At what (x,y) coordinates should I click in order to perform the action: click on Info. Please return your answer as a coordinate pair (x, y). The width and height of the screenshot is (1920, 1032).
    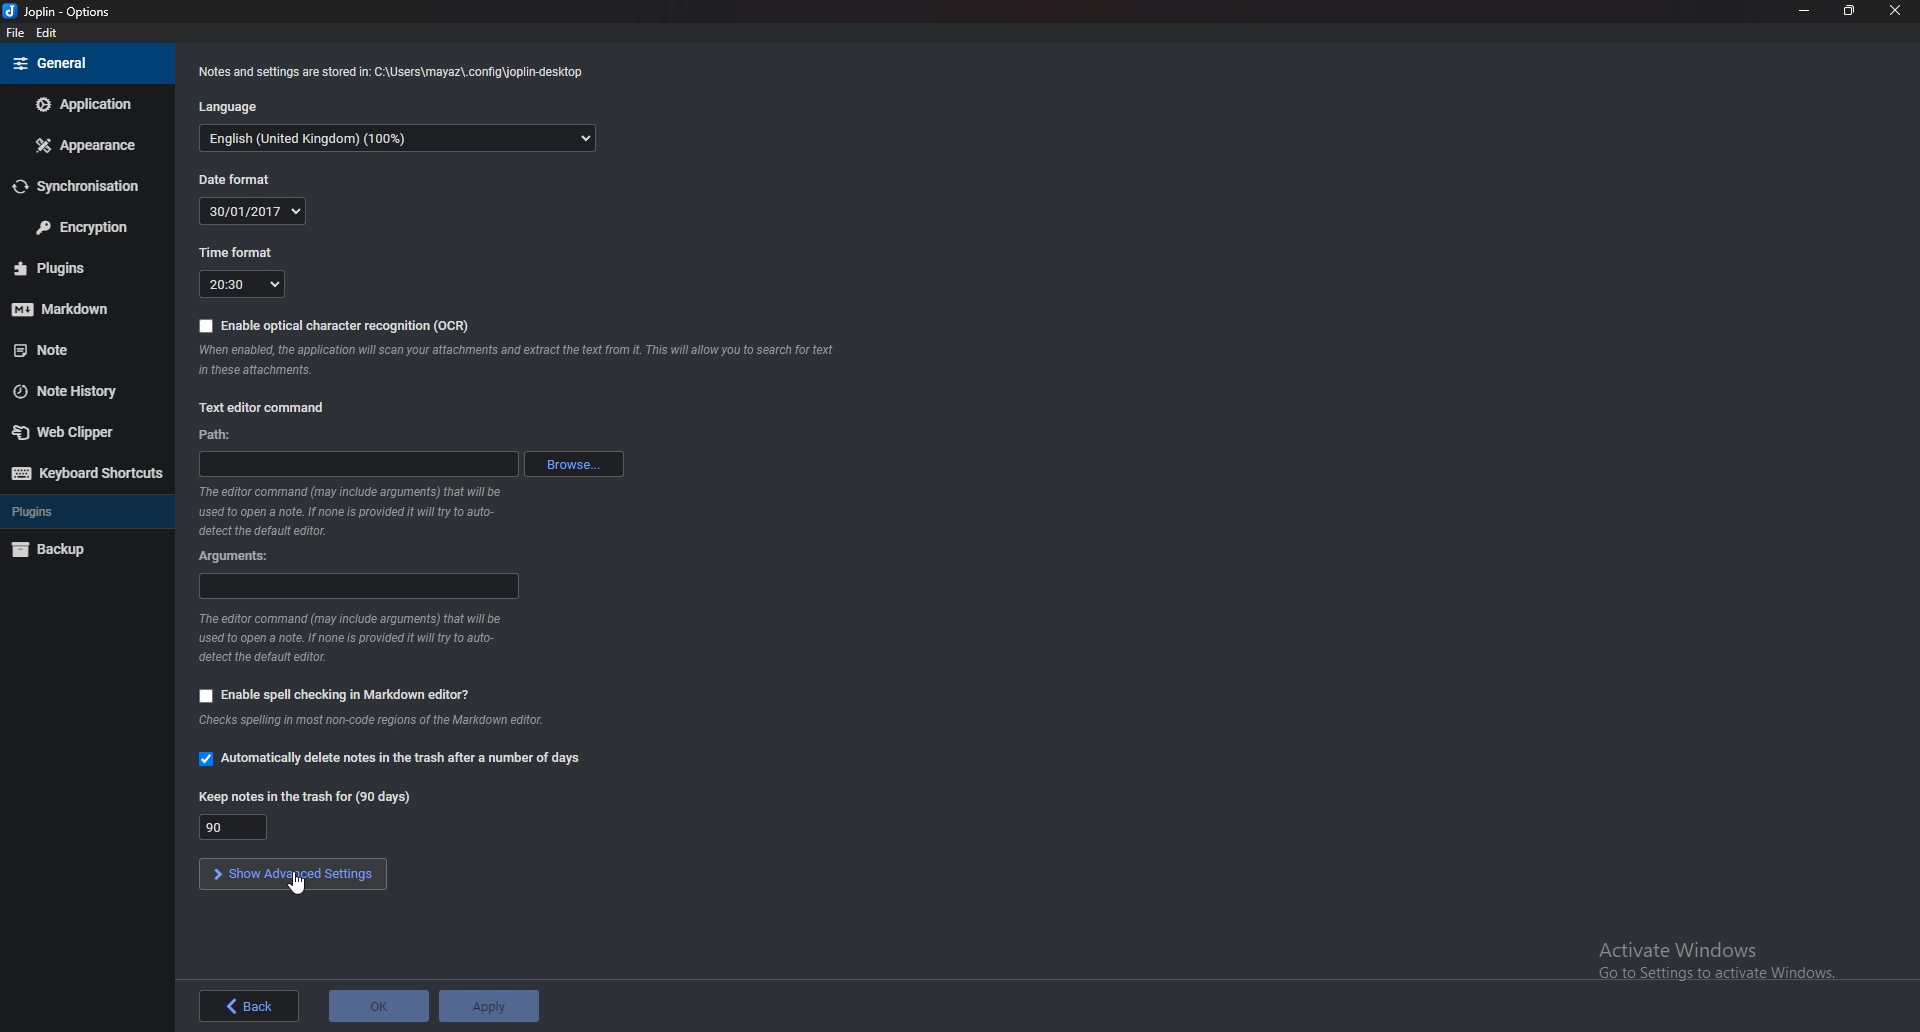
    Looking at the image, I should click on (523, 361).